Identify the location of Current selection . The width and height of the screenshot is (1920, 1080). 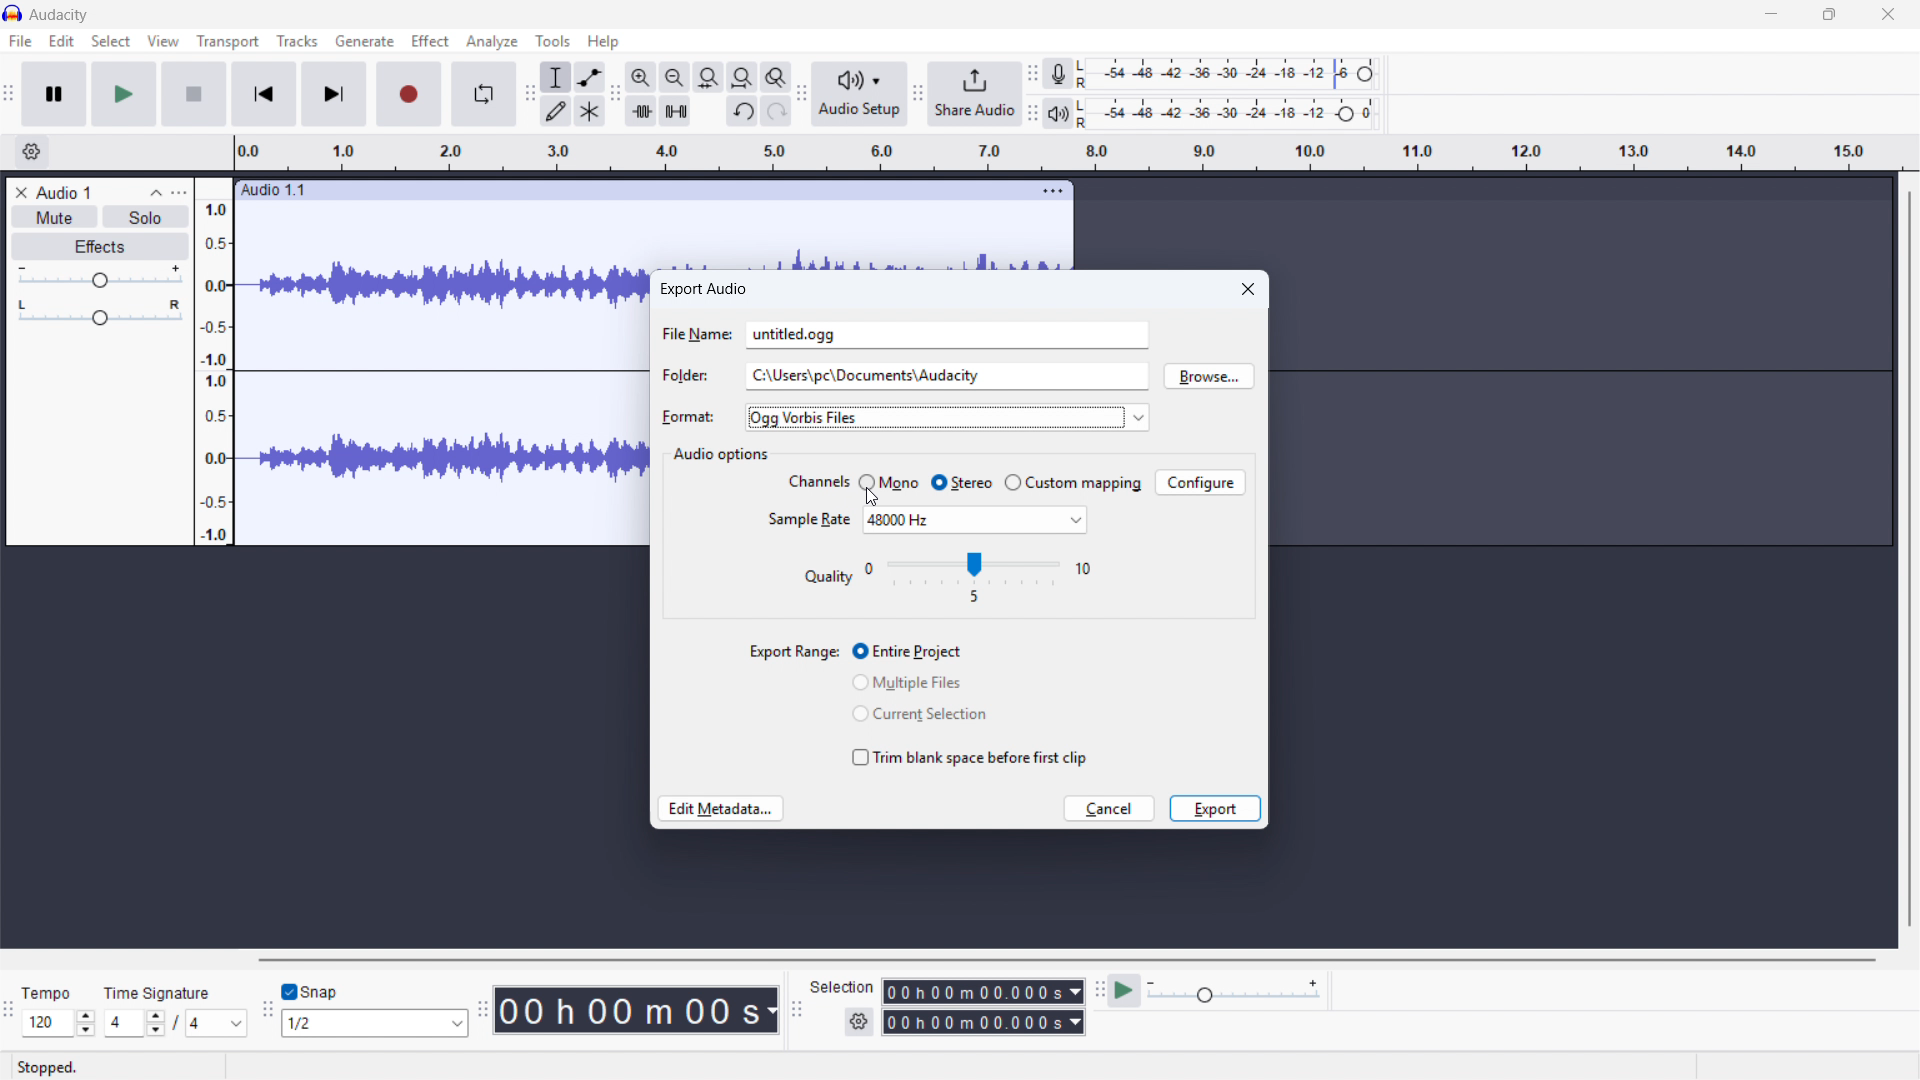
(915, 716).